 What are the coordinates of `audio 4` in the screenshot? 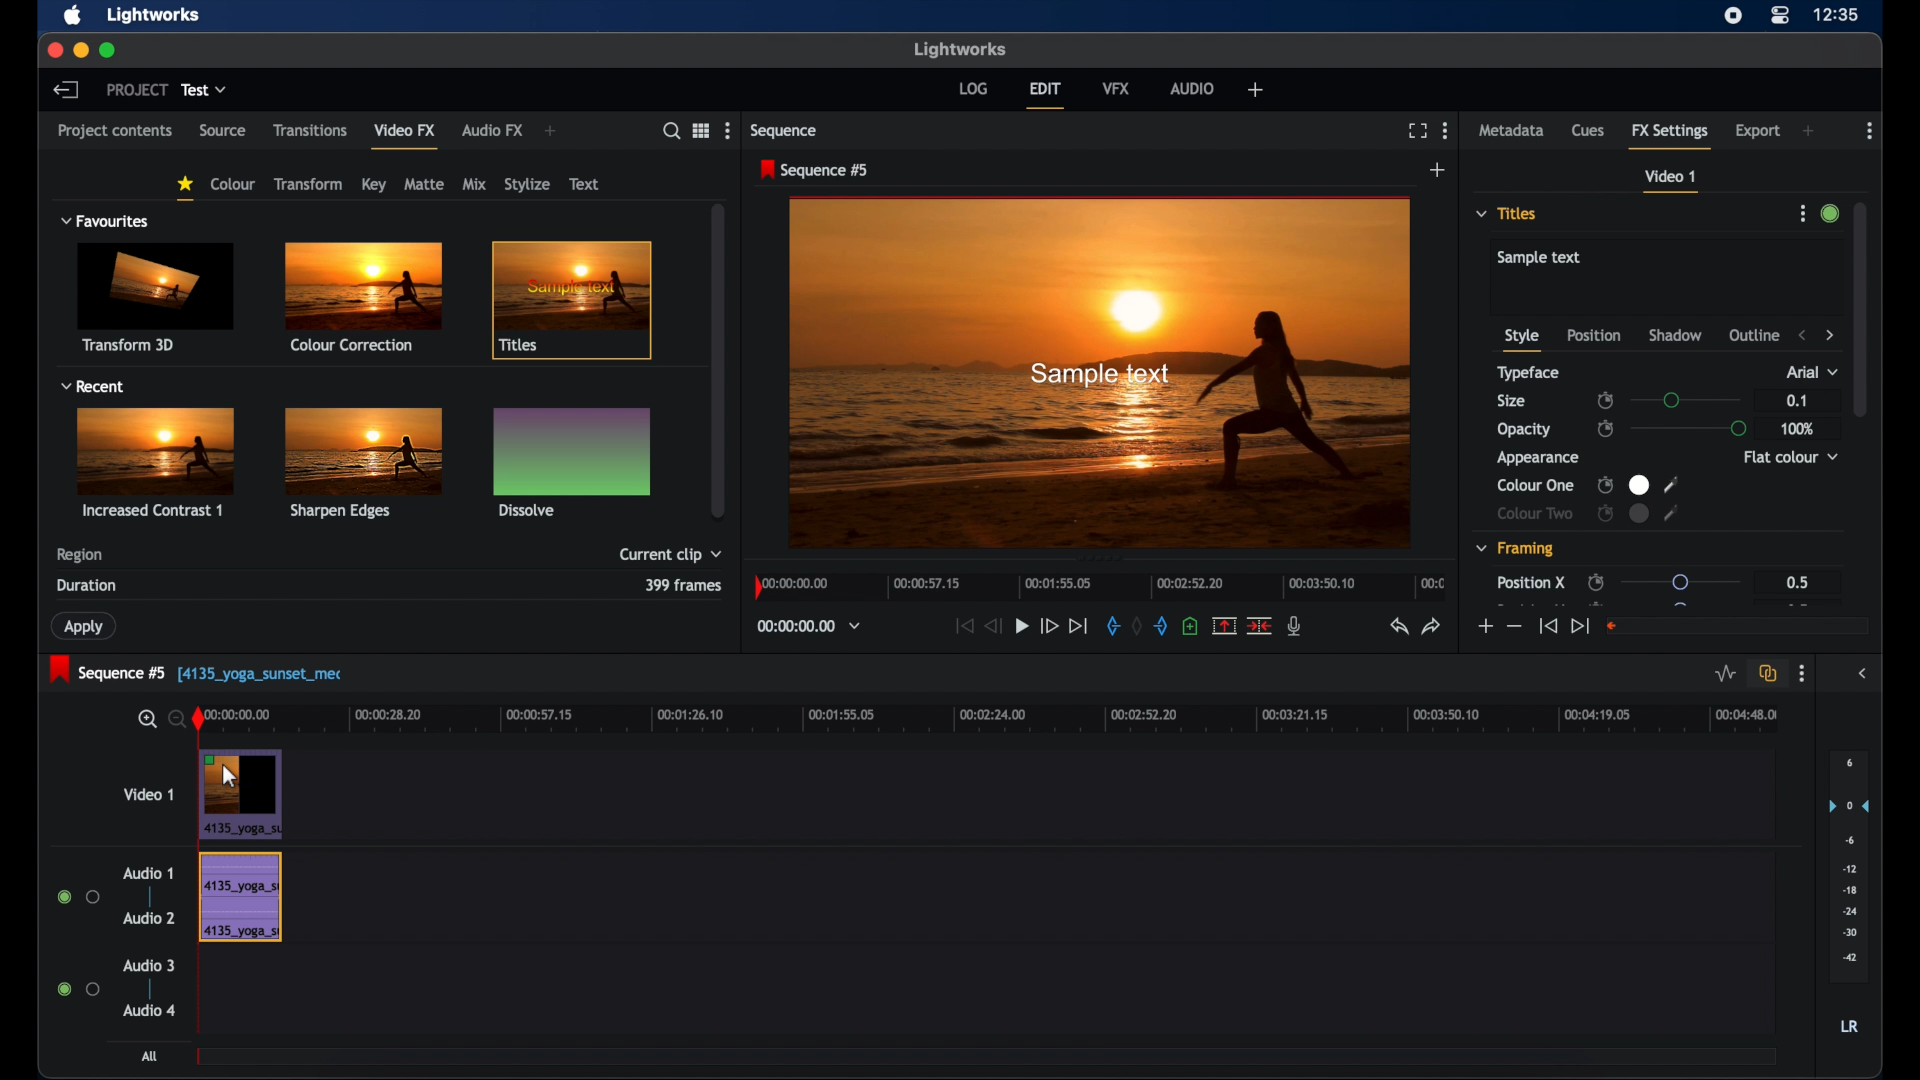 It's located at (150, 1009).